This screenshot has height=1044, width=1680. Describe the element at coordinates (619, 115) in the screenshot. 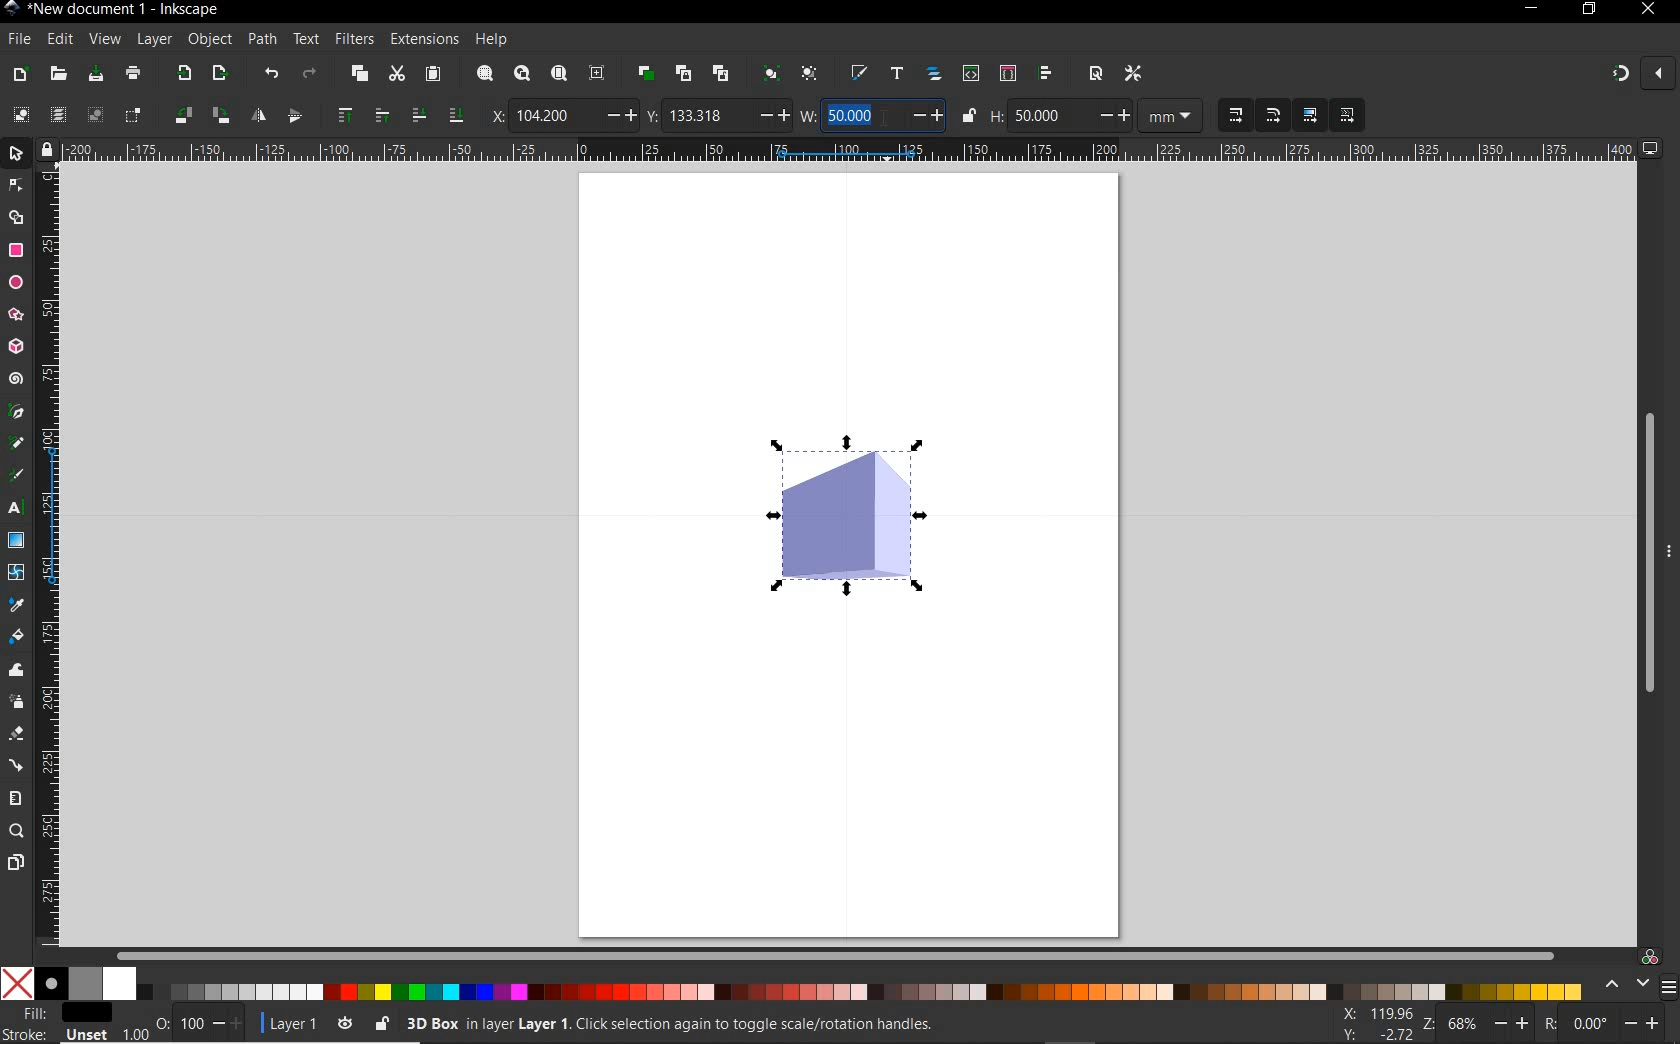

I see `increase/decrease` at that location.